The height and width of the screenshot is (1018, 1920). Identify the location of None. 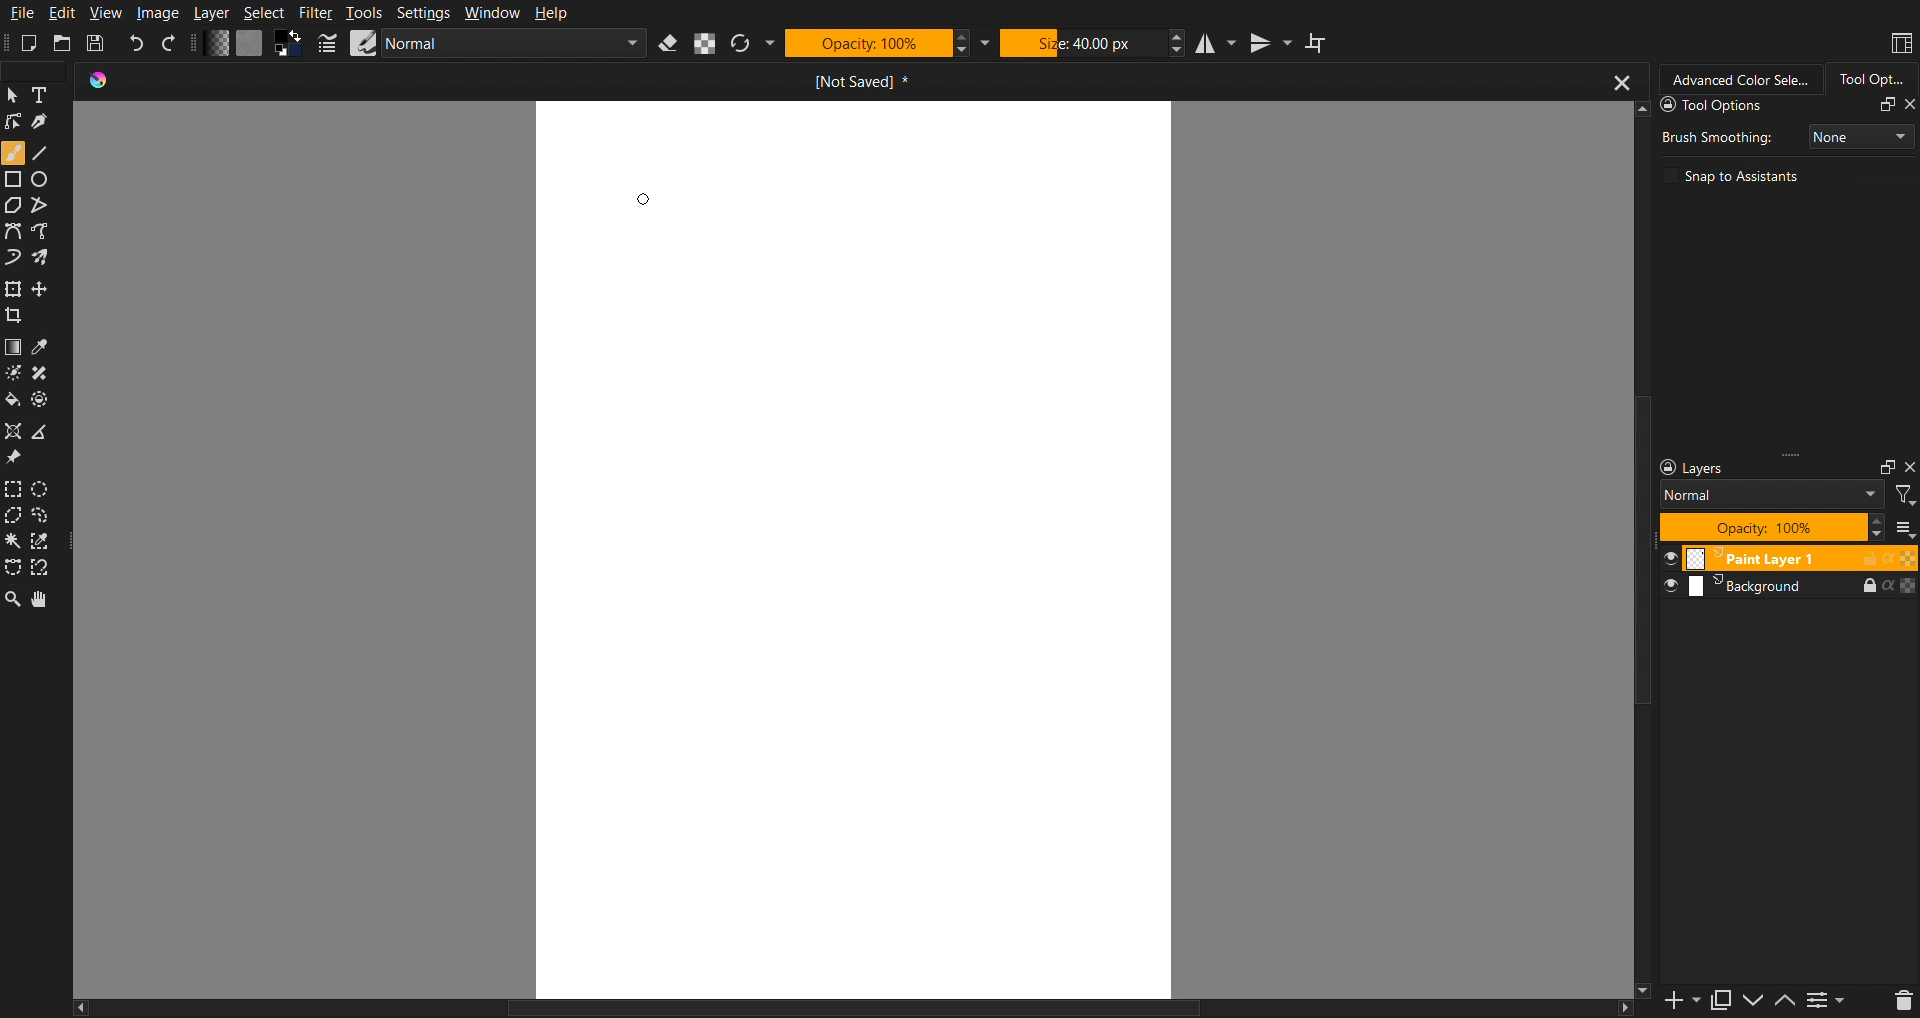
(1859, 135).